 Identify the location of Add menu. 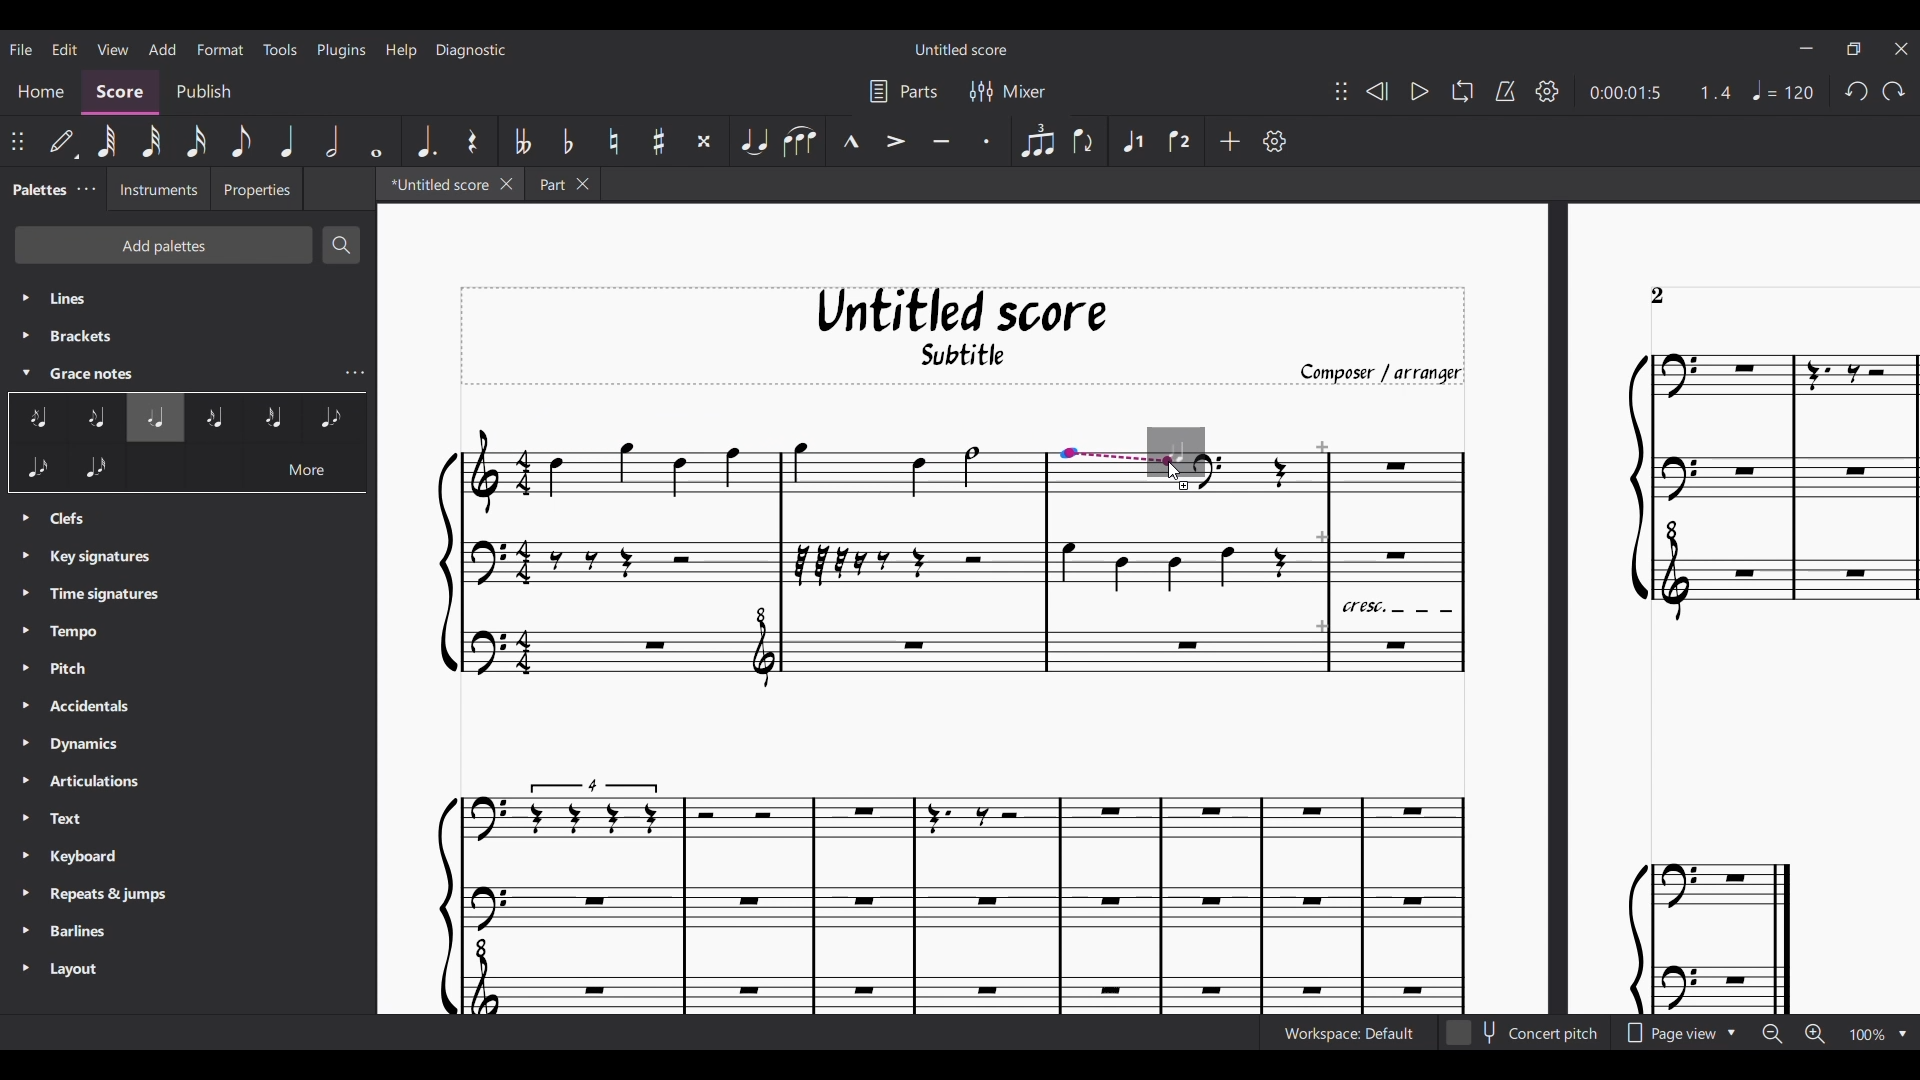
(163, 49).